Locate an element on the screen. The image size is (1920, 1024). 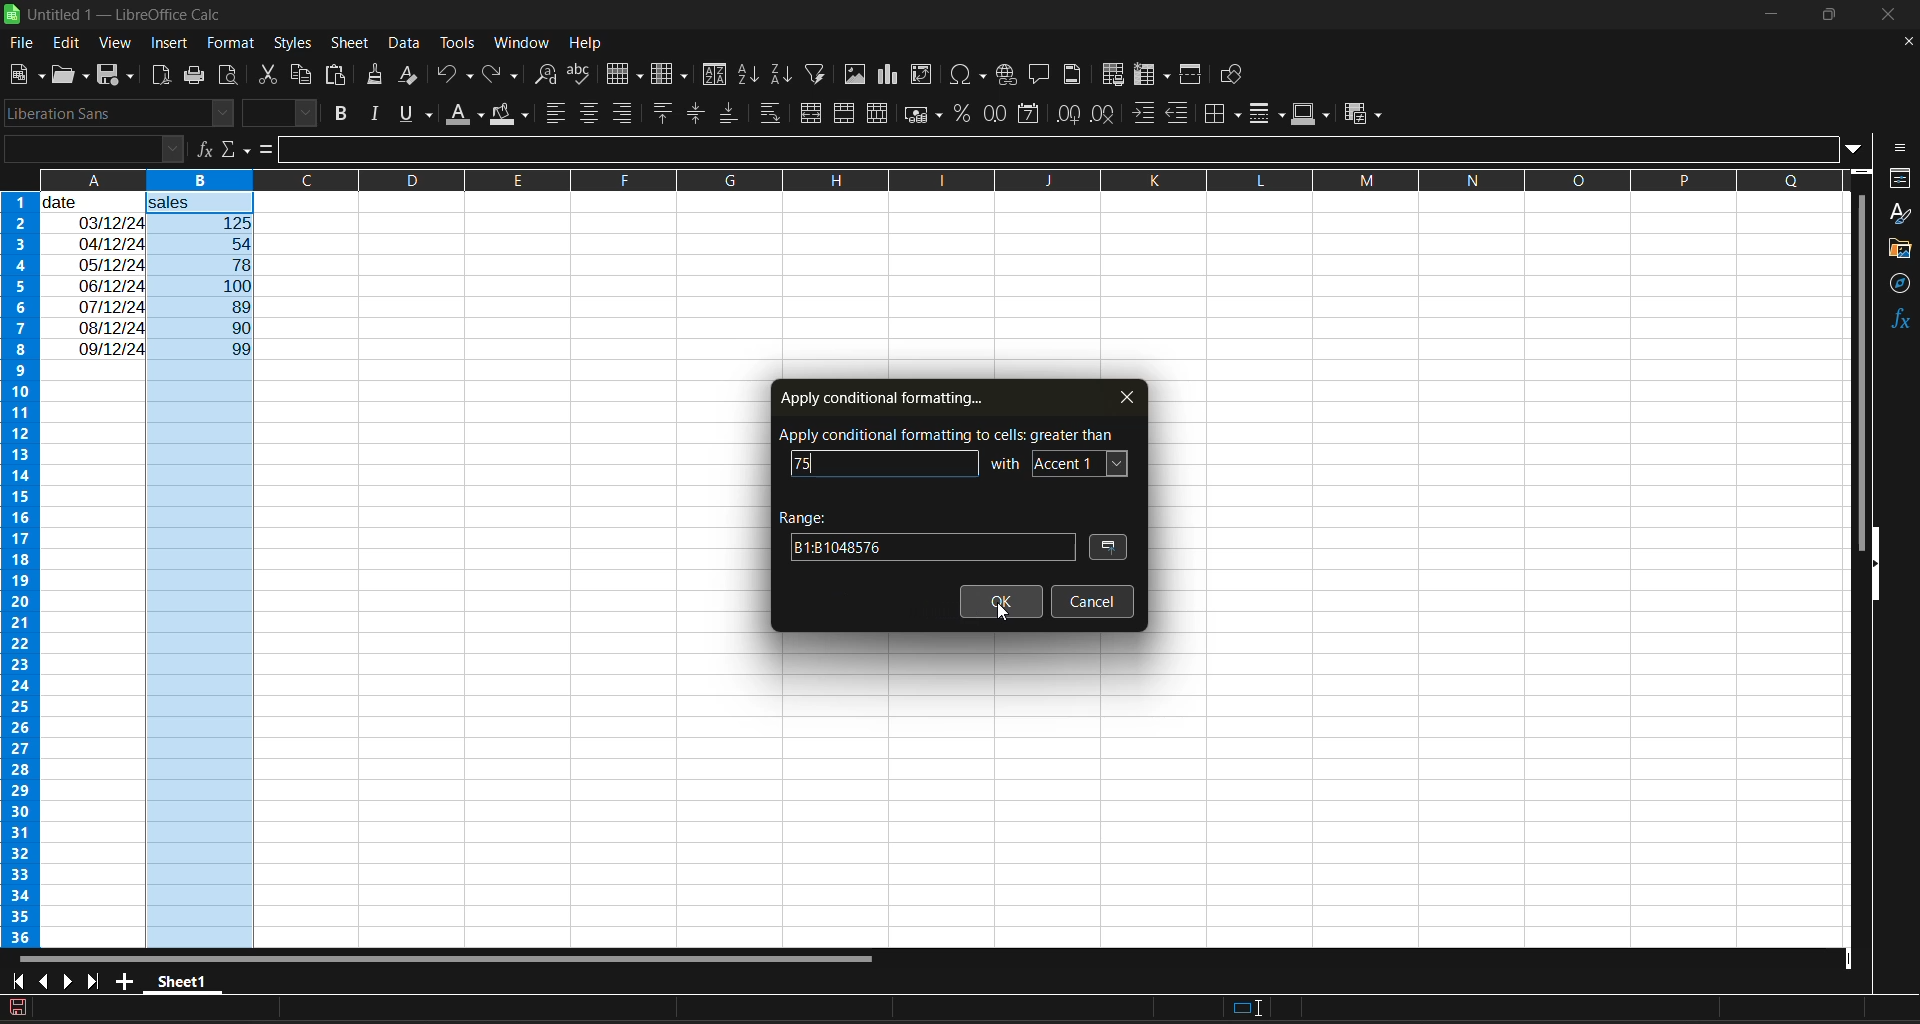
properties is located at coordinates (1900, 178).